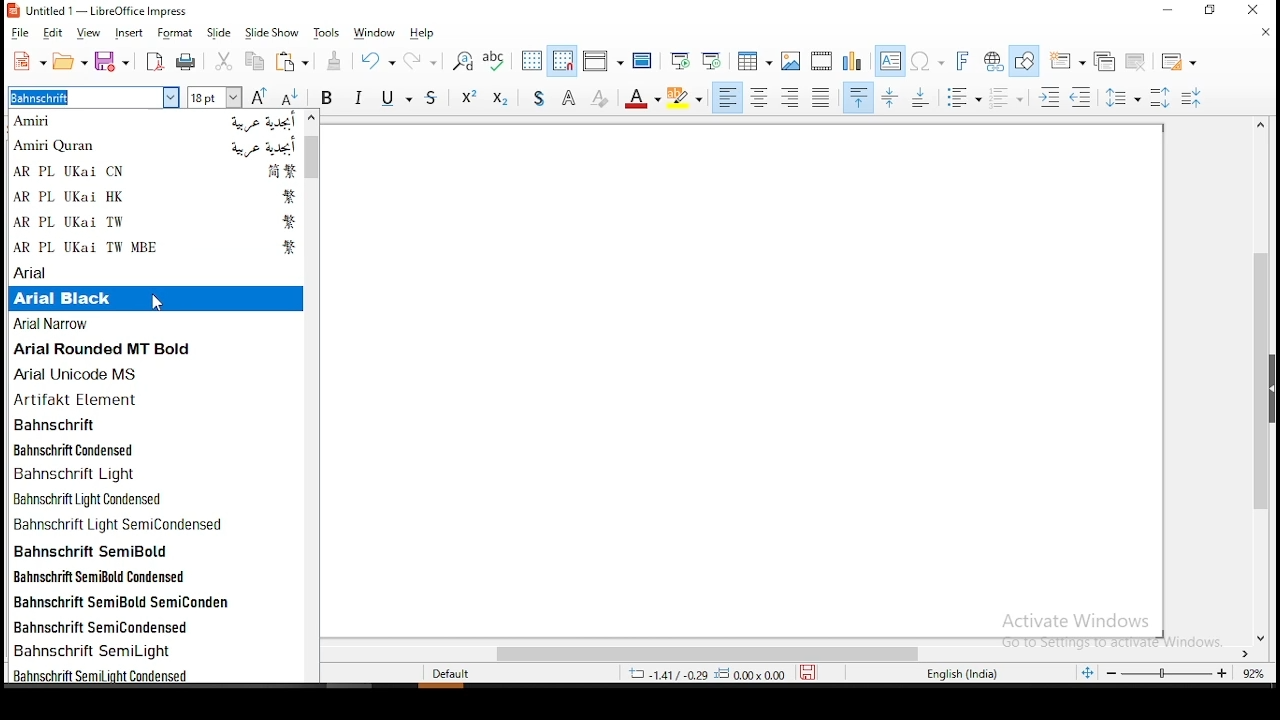  I want to click on subscript, so click(501, 99).